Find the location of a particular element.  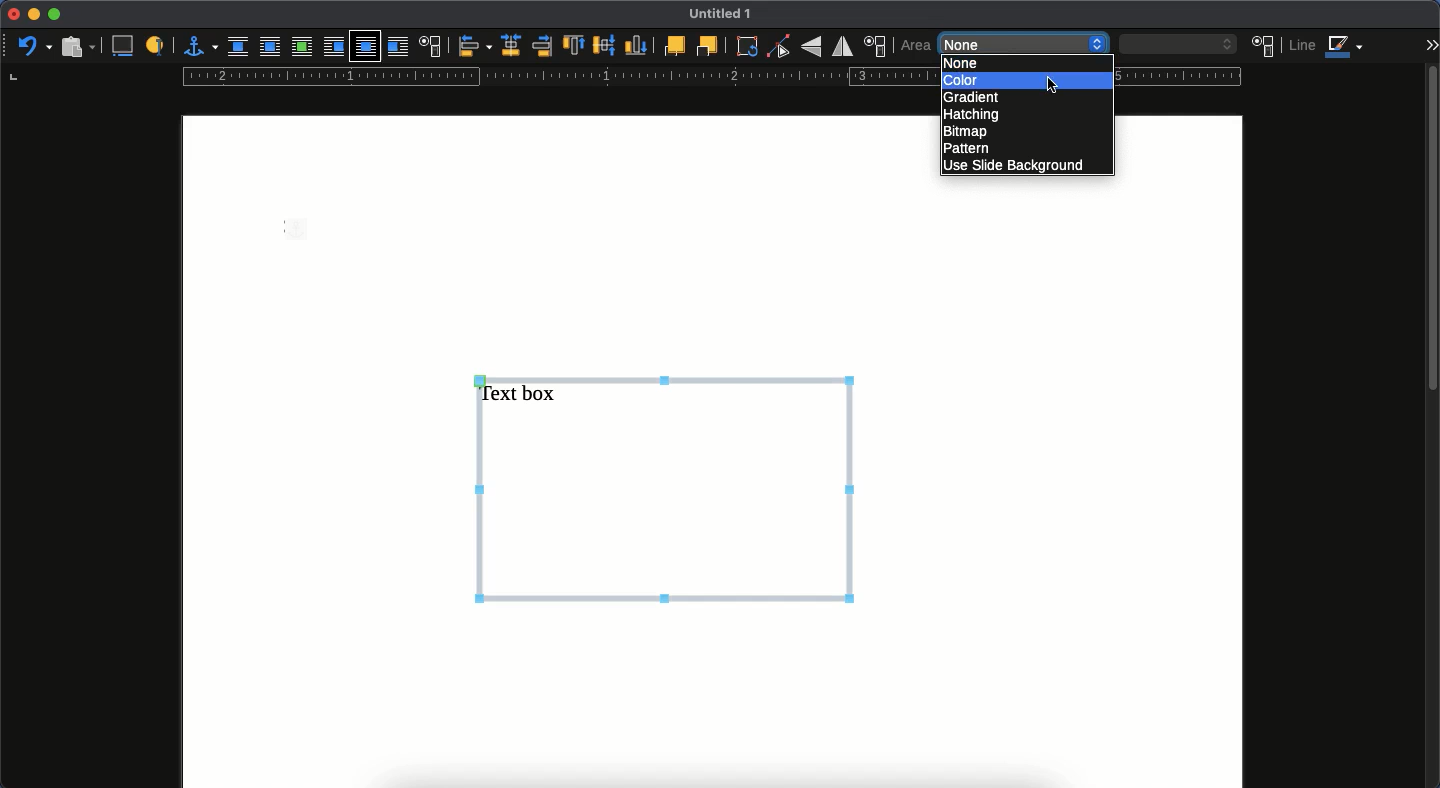

cursor is located at coordinates (1055, 85).